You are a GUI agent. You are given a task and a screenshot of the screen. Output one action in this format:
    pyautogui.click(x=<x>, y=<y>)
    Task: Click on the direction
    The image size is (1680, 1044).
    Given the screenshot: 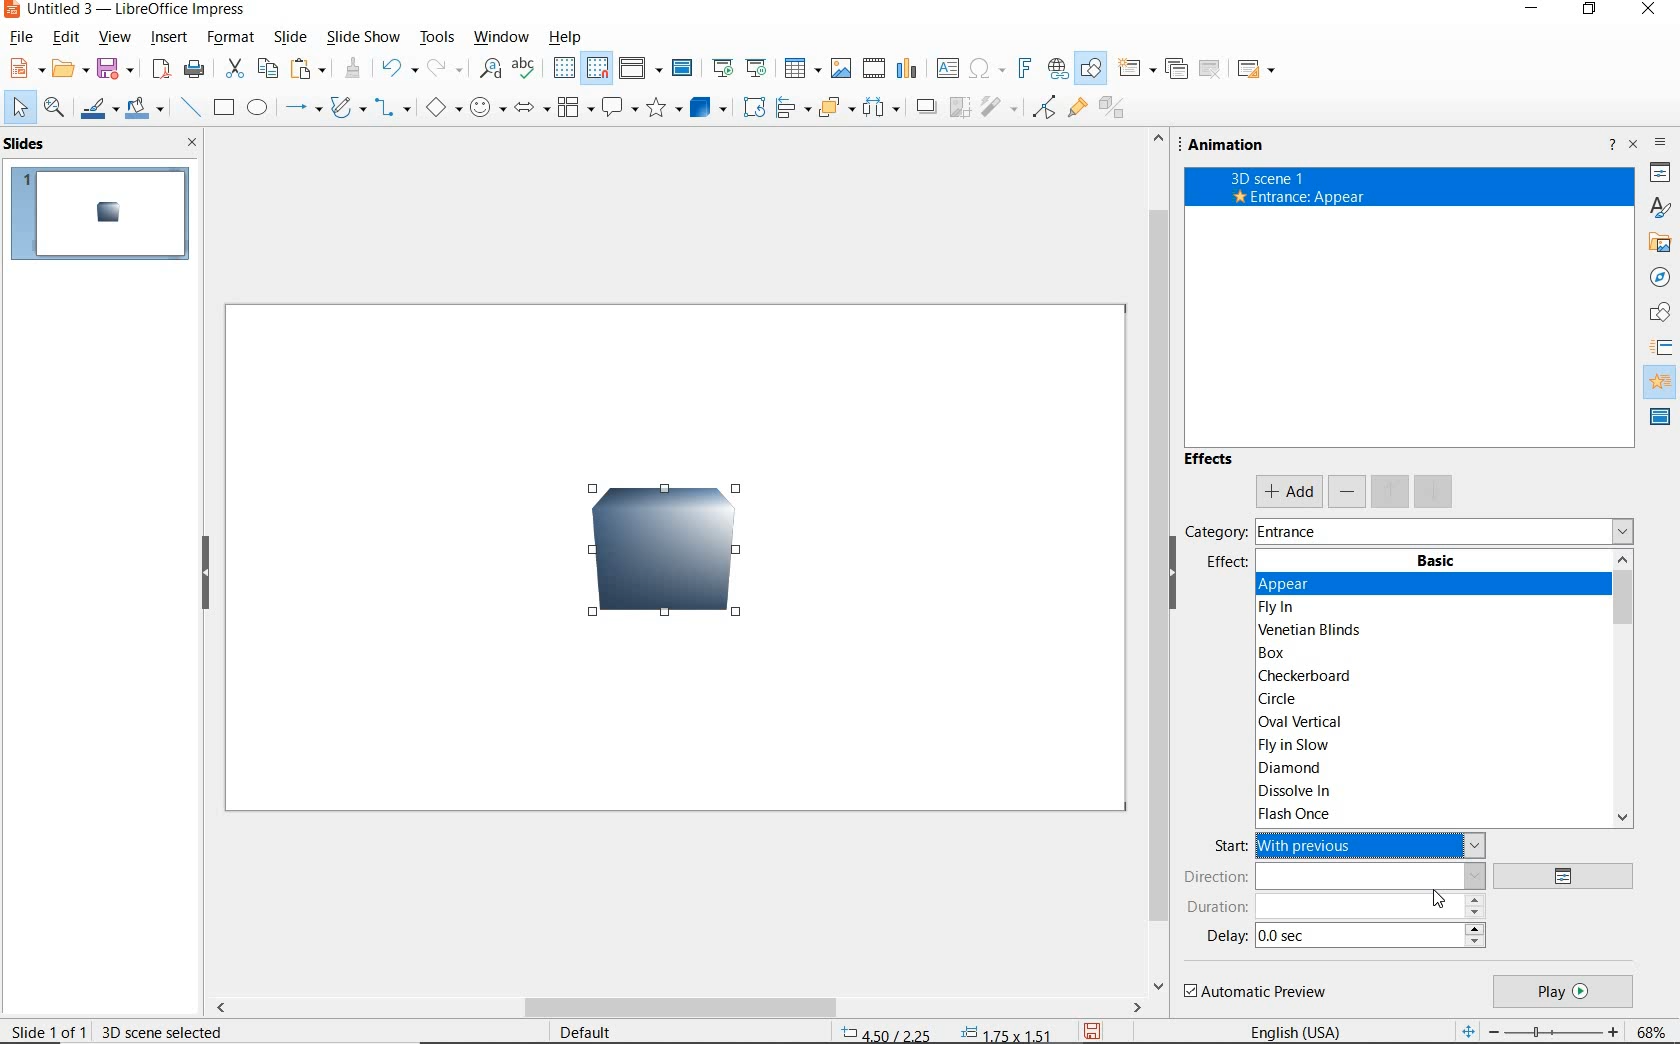 What is the action you would take?
    pyautogui.click(x=1334, y=876)
    